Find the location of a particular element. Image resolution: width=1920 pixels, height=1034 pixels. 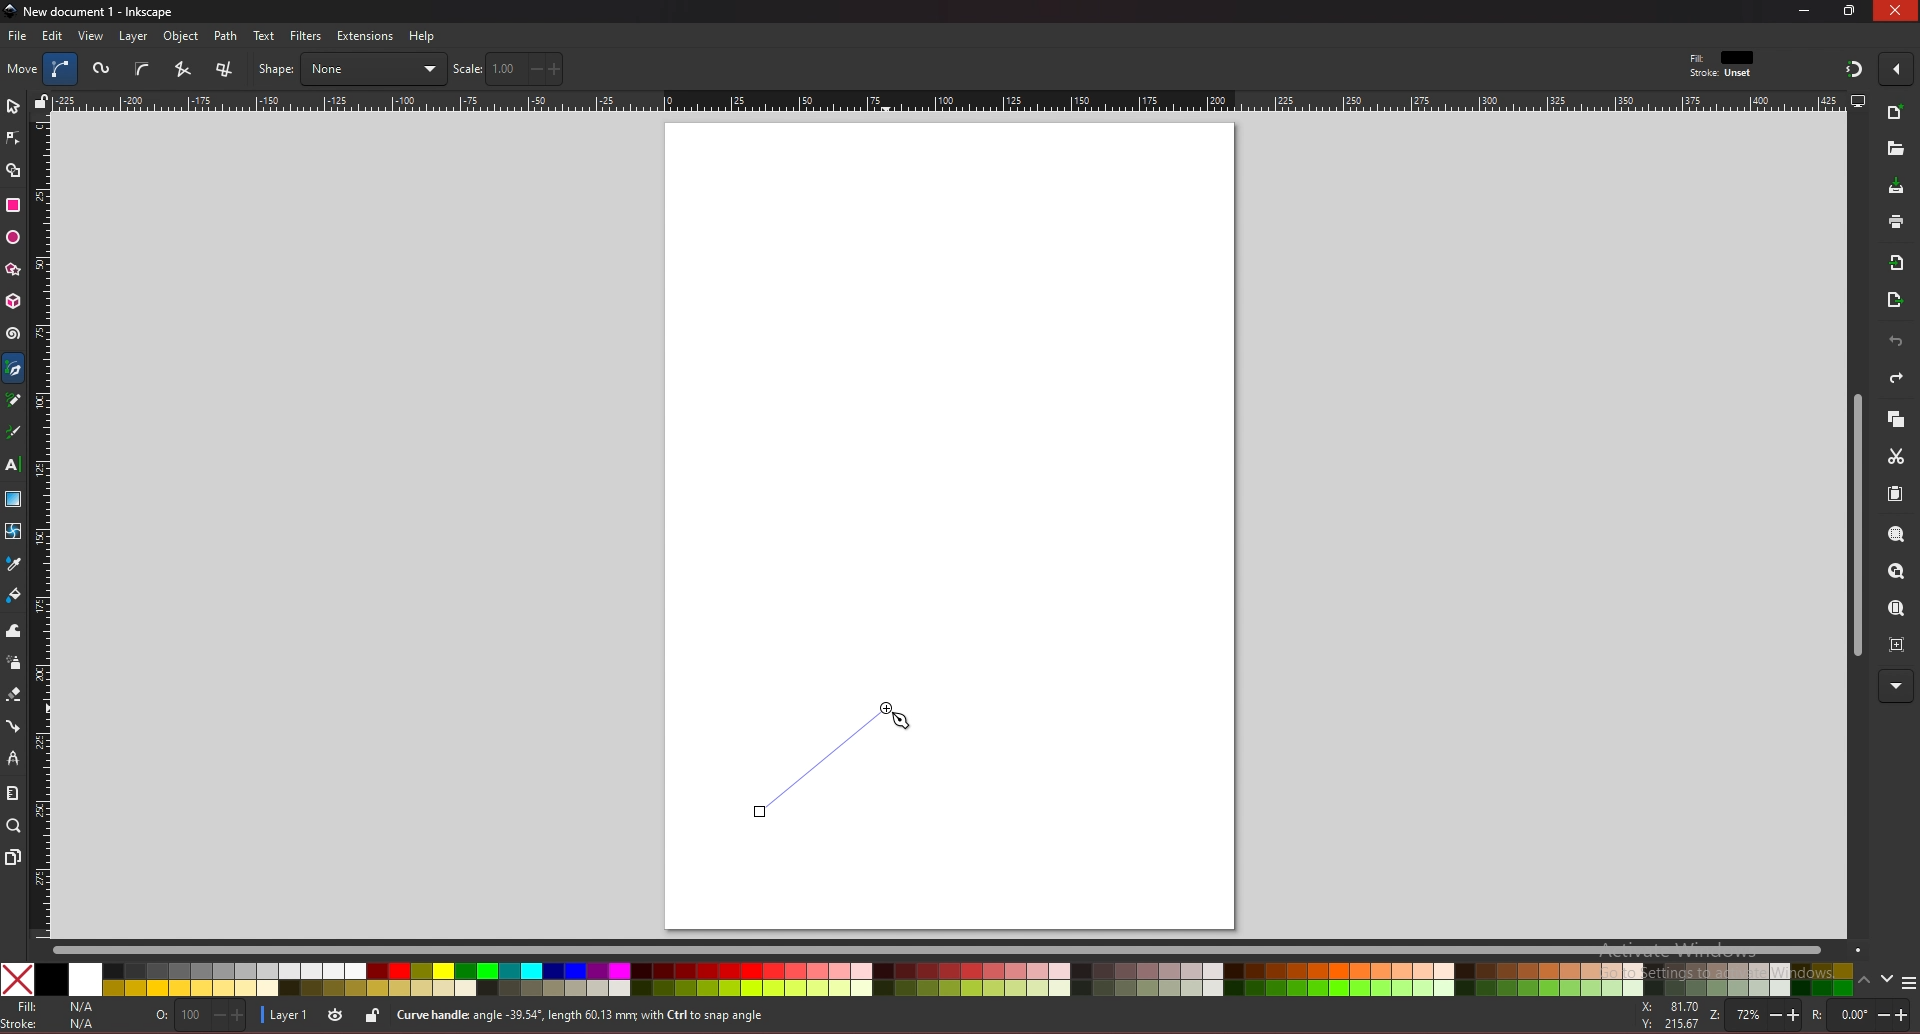

redo is located at coordinates (1896, 378).